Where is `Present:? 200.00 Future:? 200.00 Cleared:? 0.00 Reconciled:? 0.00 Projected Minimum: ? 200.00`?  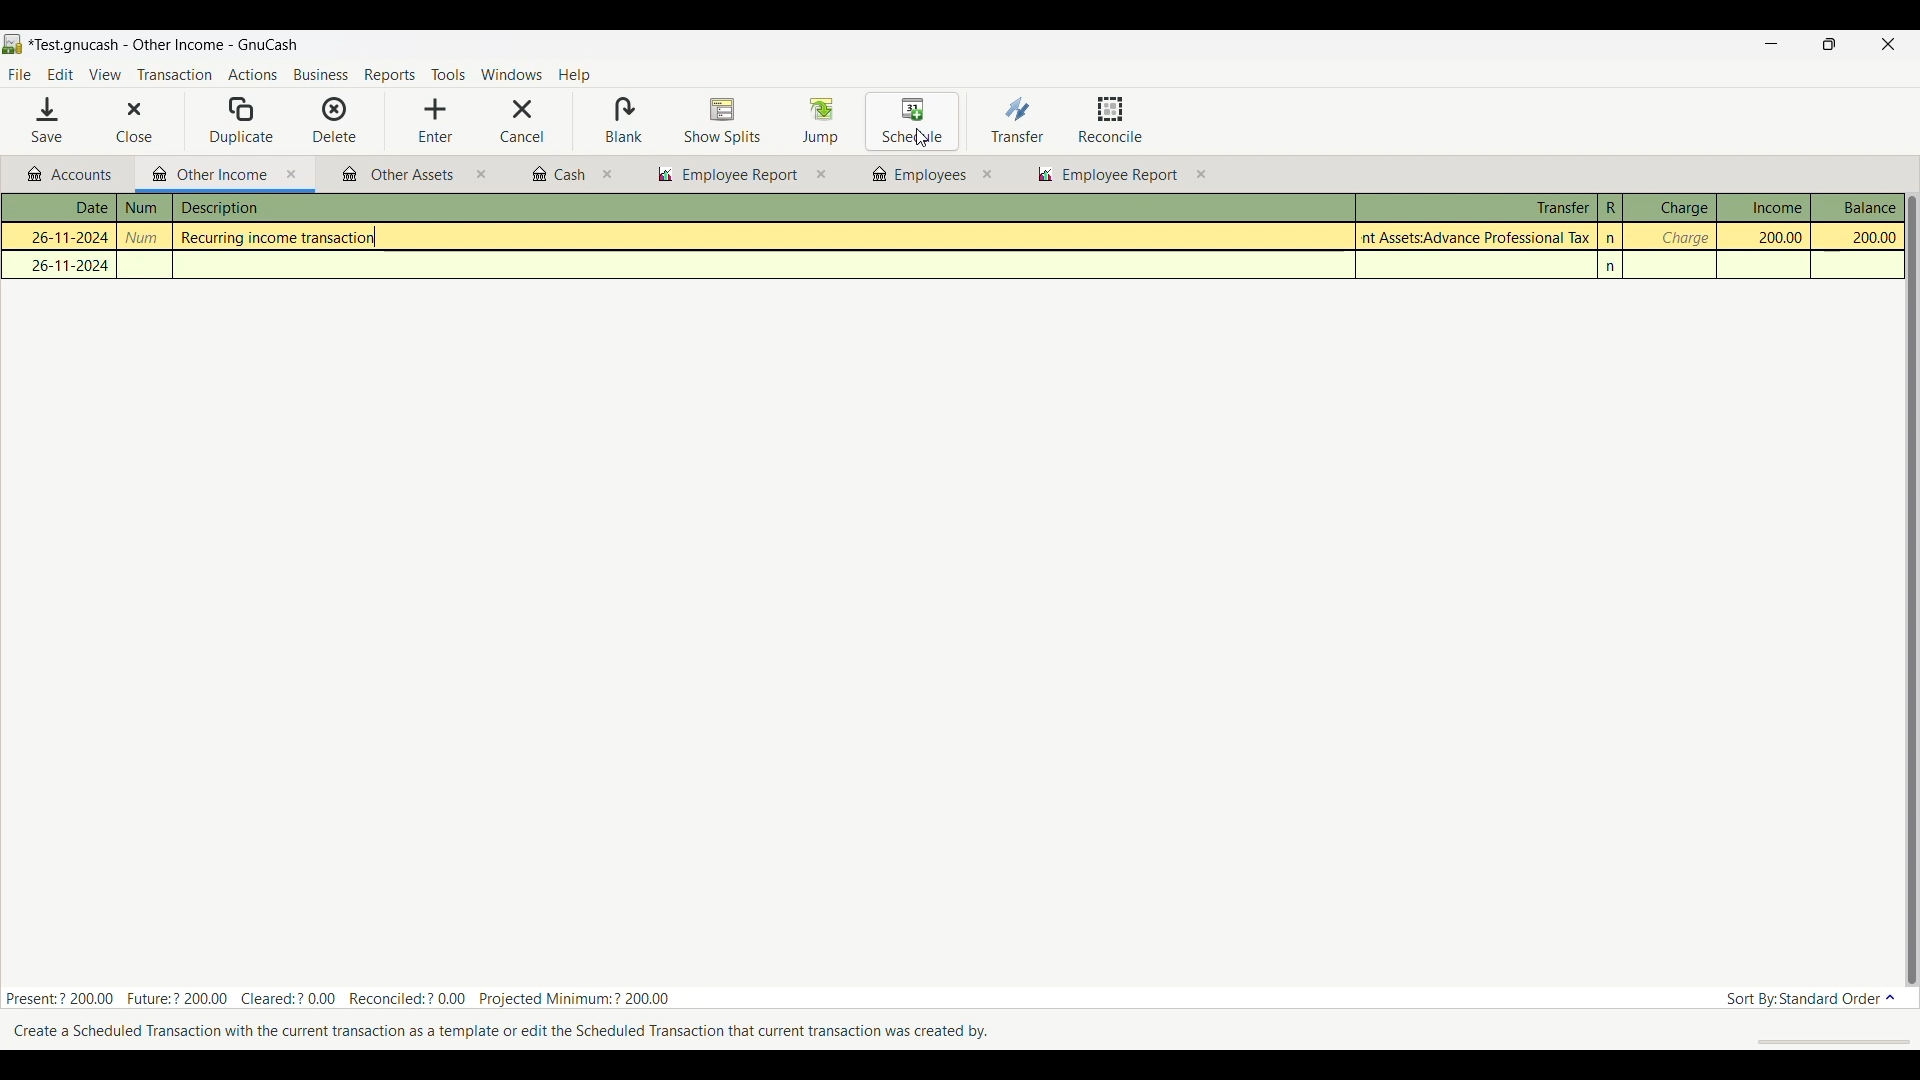
Present:? 200.00 Future:? 200.00 Cleared:? 0.00 Reconciled:? 0.00 Projected Minimum: ? 200.00 is located at coordinates (340, 995).